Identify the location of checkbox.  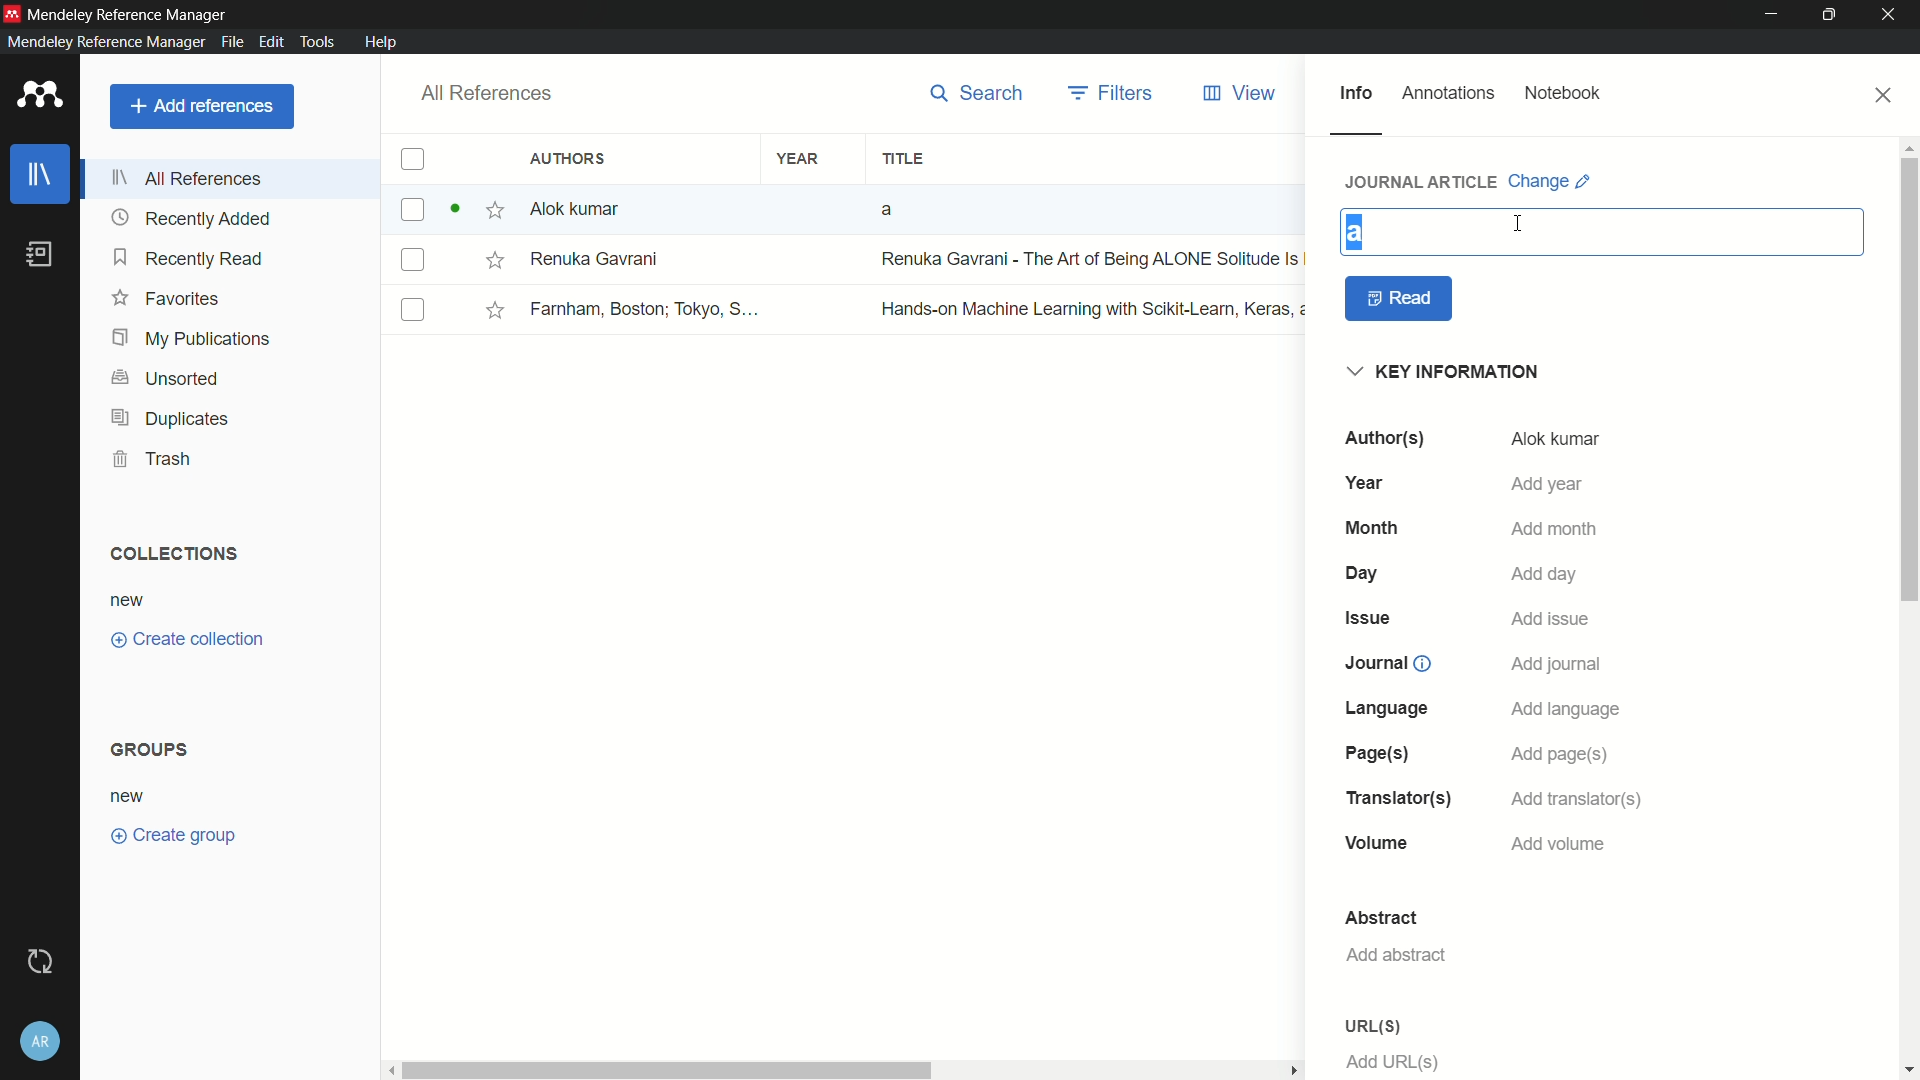
(412, 160).